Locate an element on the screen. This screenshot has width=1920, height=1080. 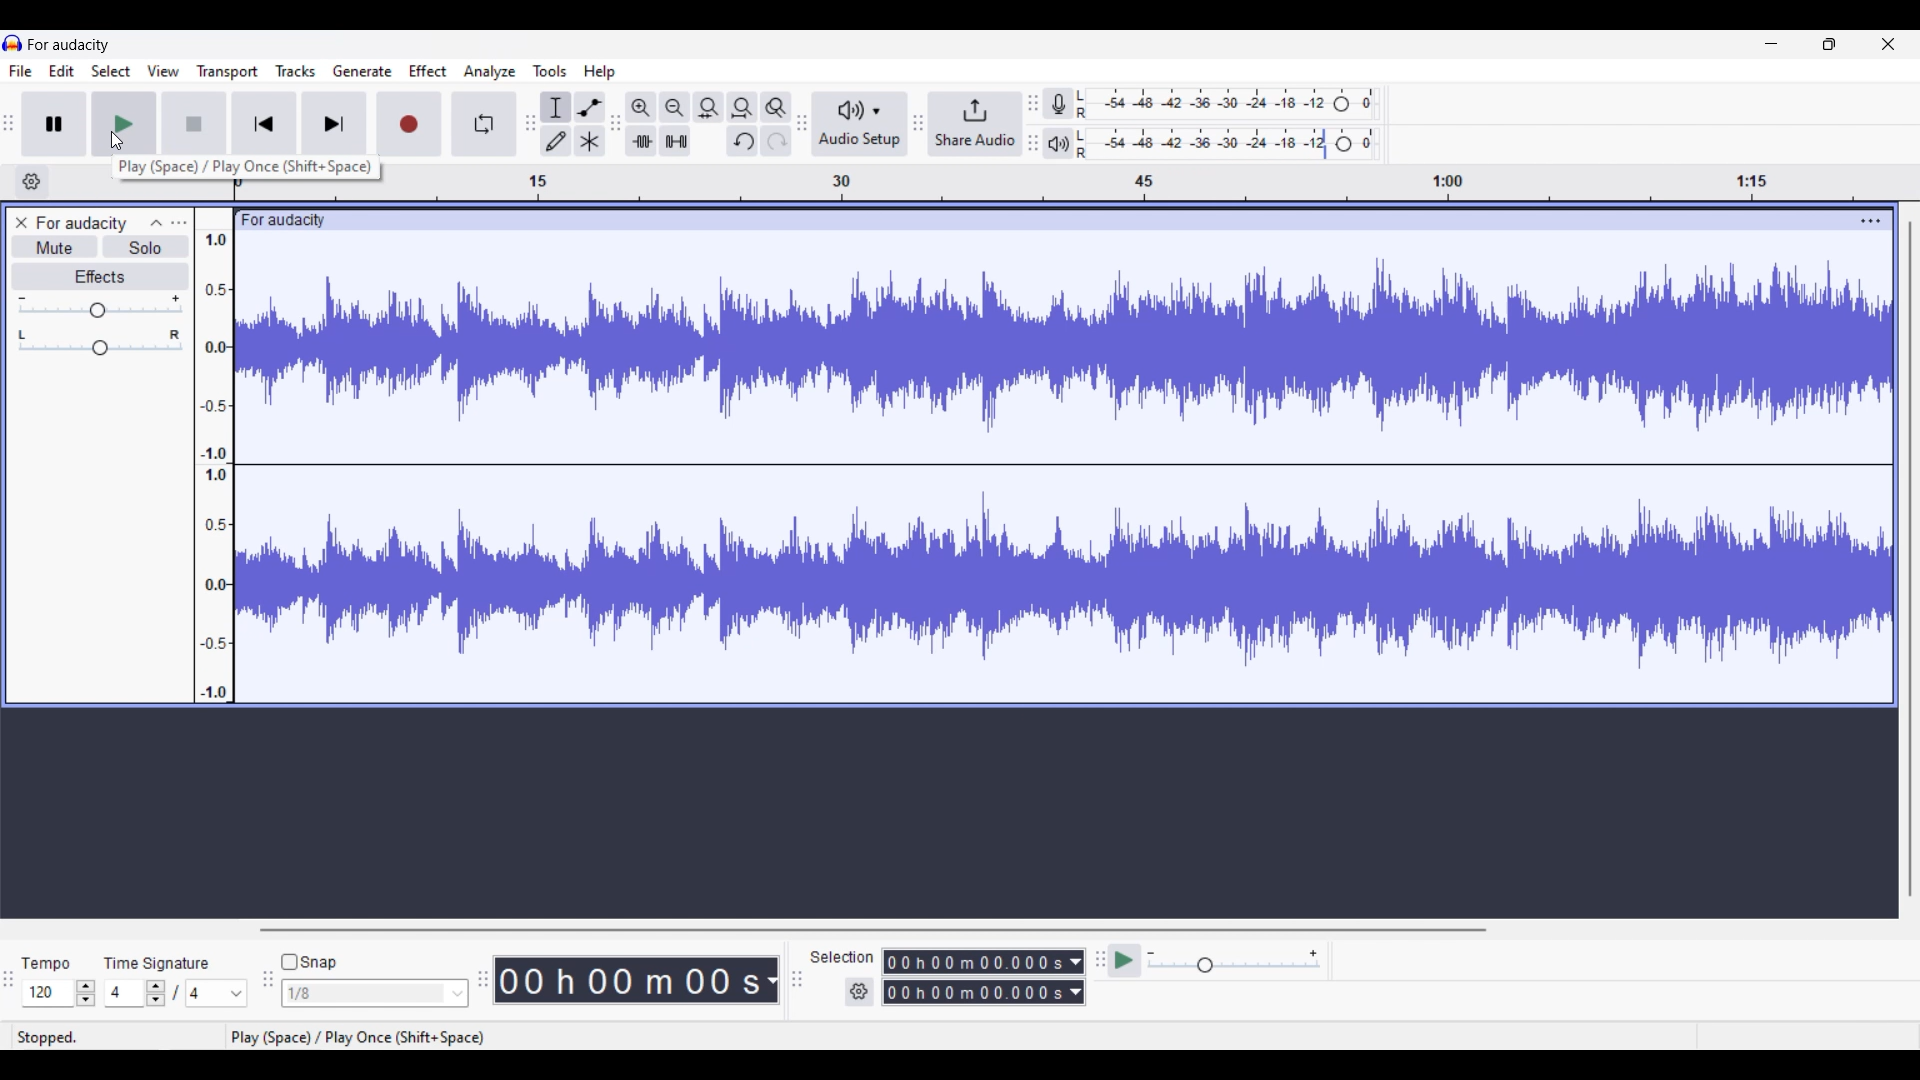
Vertical slide bar is located at coordinates (1911, 560).